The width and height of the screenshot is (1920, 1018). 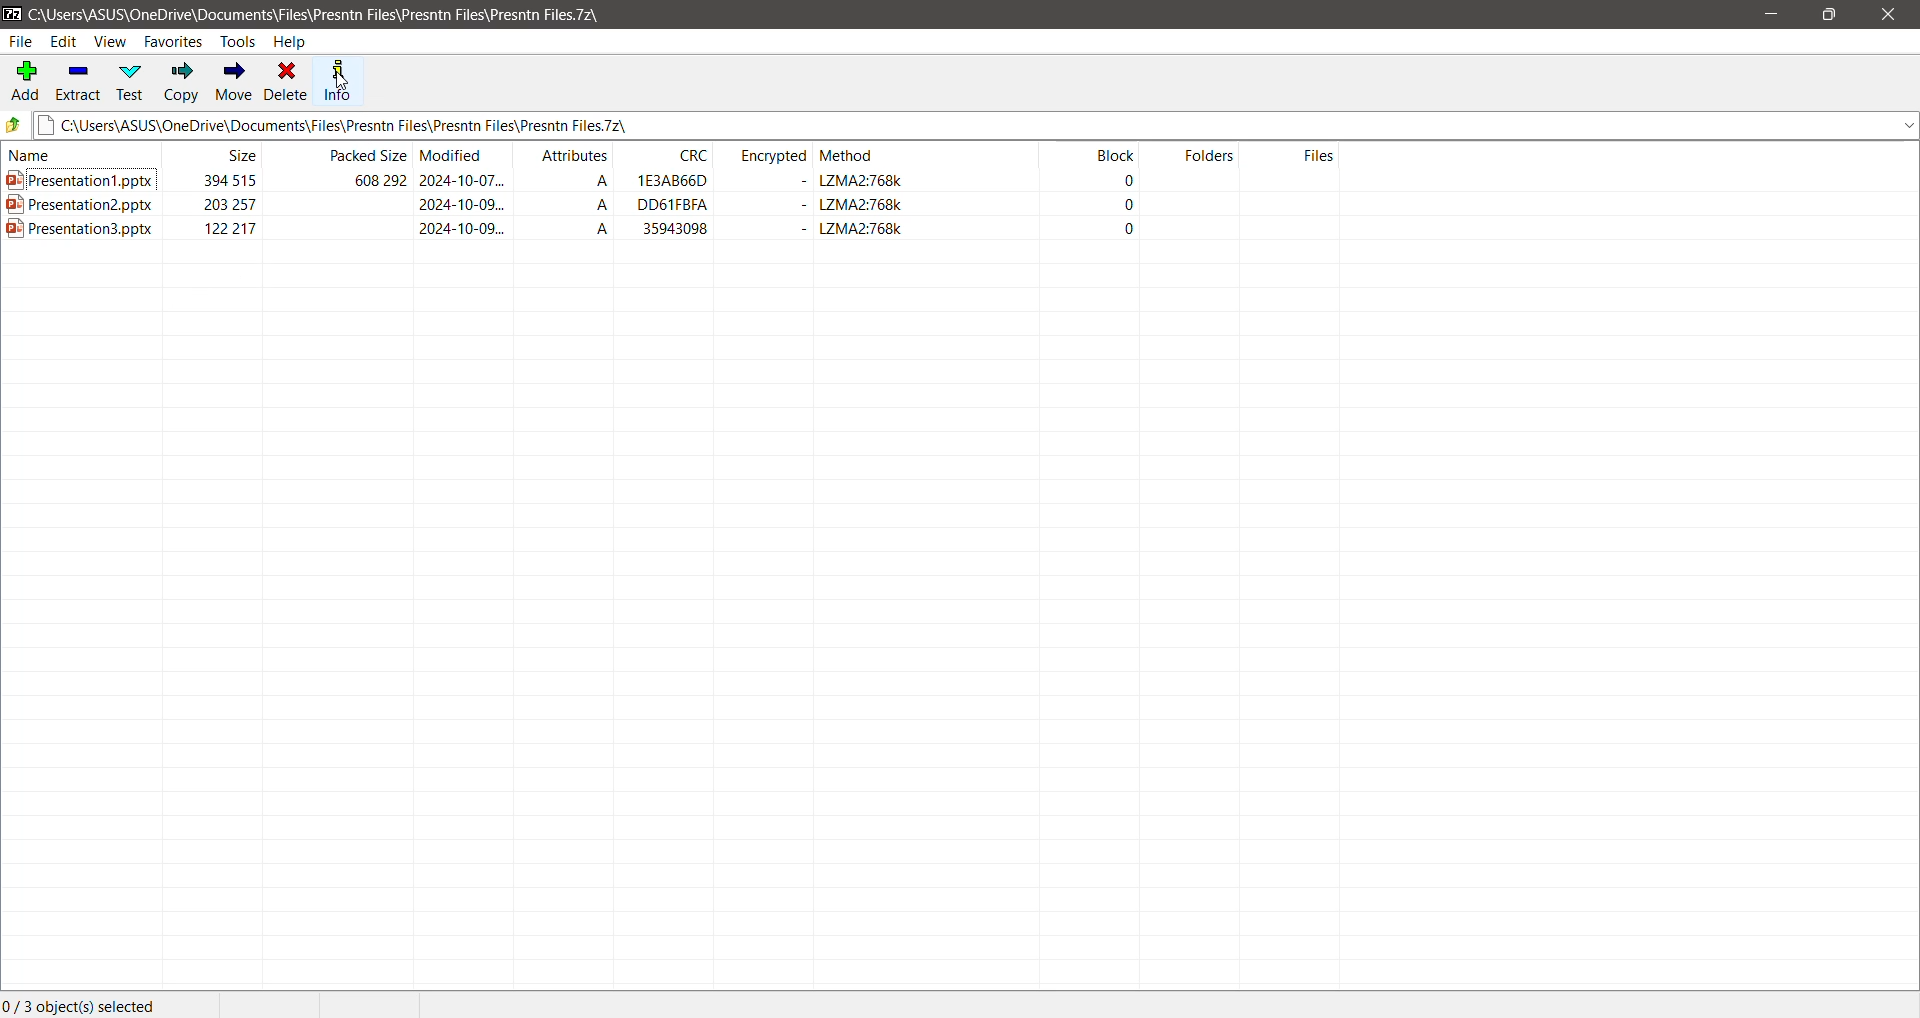 What do you see at coordinates (459, 157) in the screenshot?
I see `Modified` at bounding box center [459, 157].